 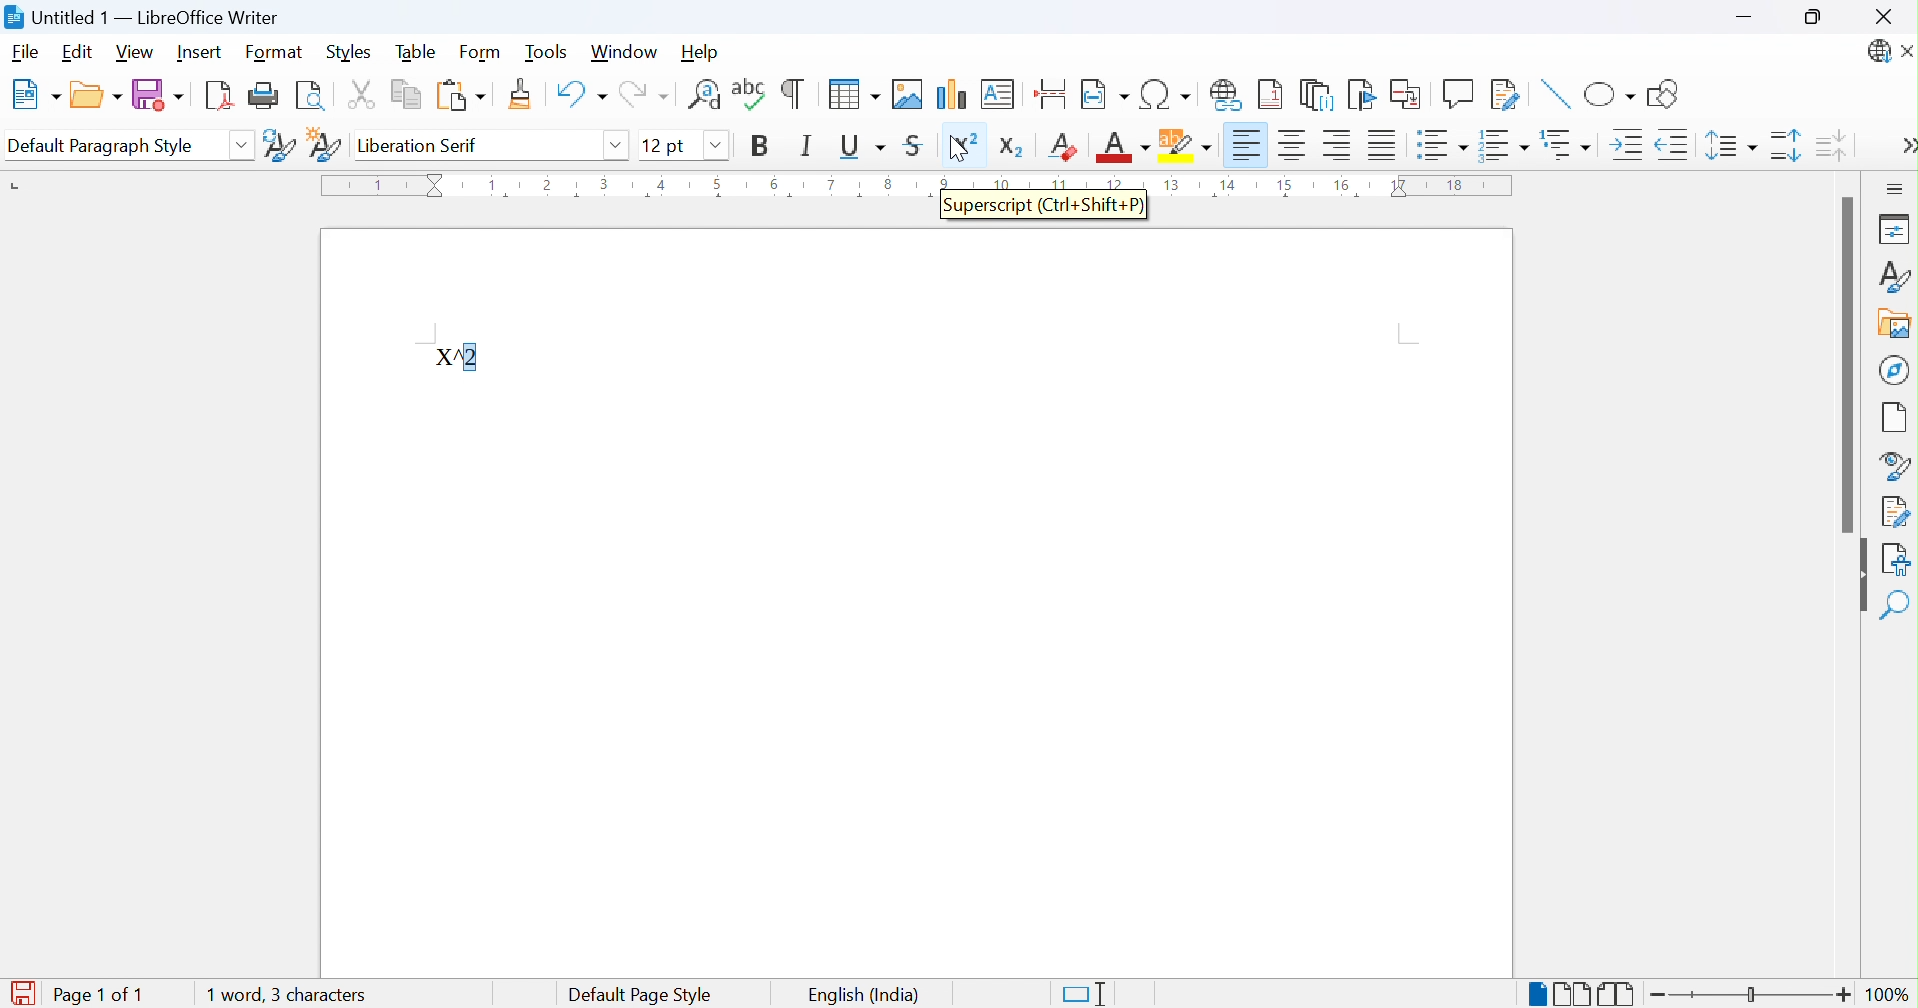 I want to click on Format, so click(x=272, y=53).